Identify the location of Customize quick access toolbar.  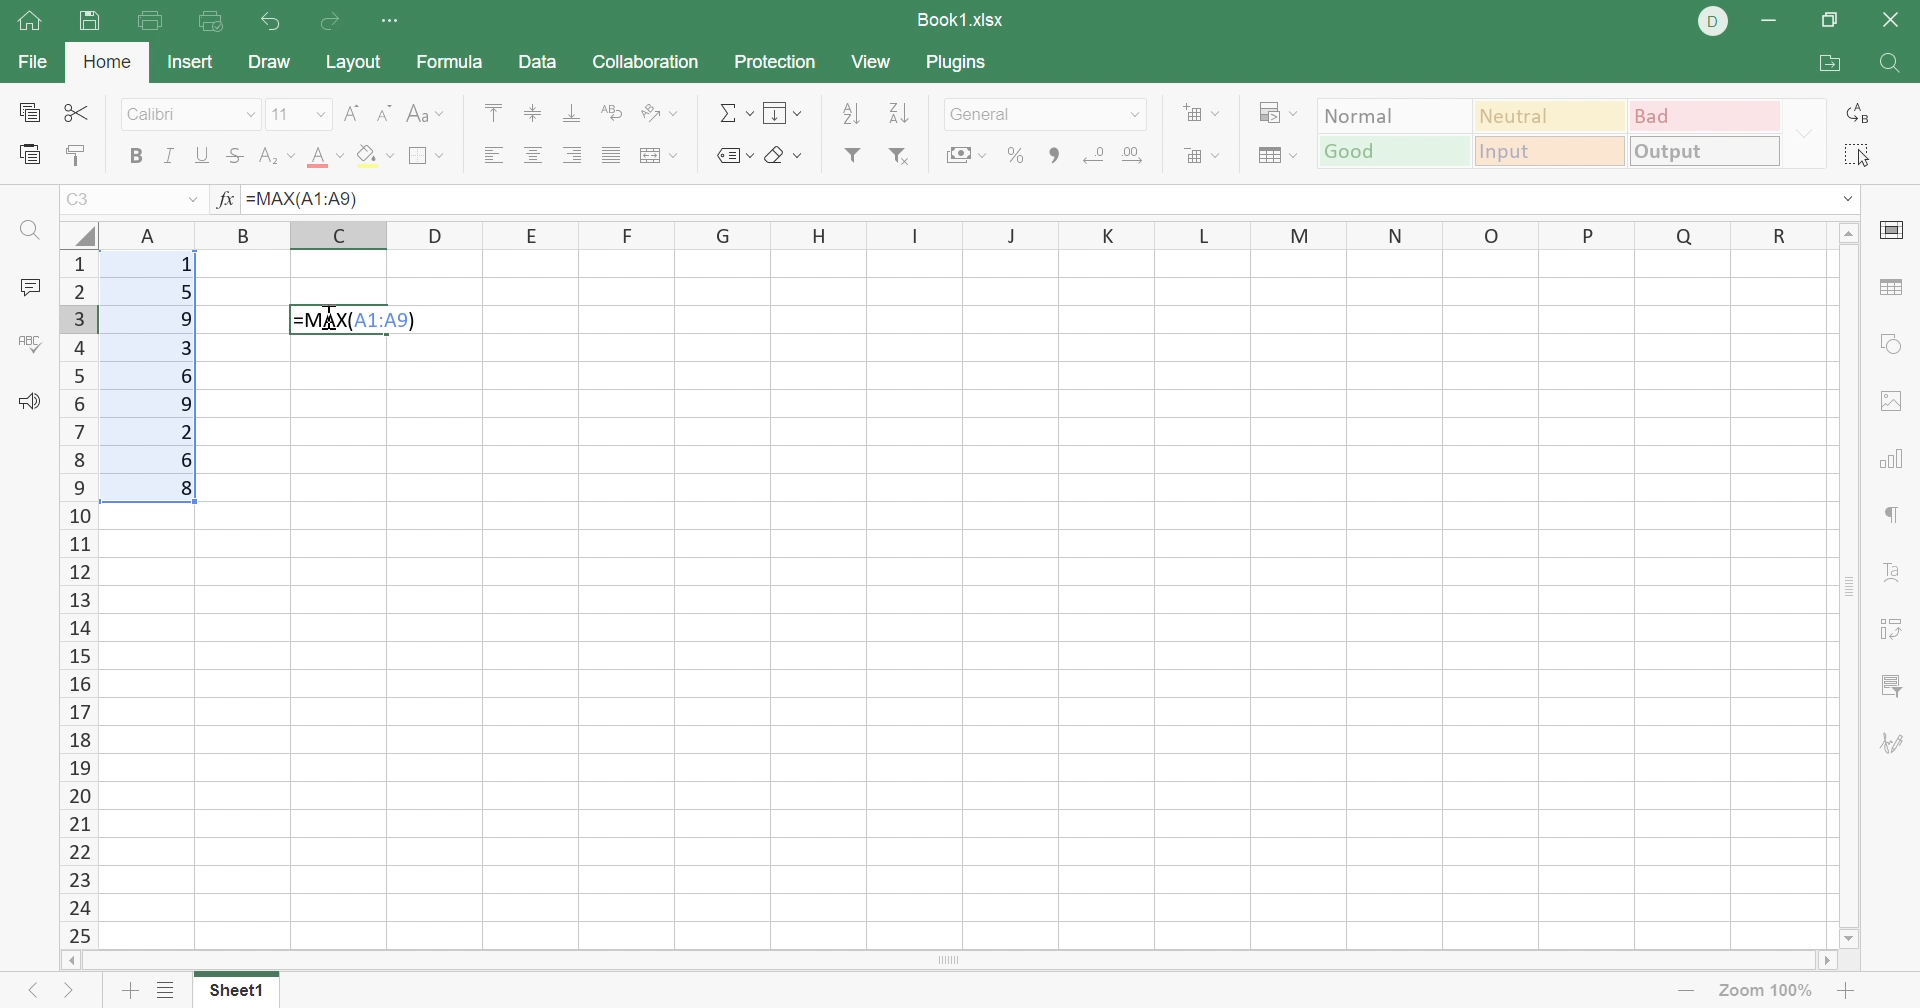
(391, 22).